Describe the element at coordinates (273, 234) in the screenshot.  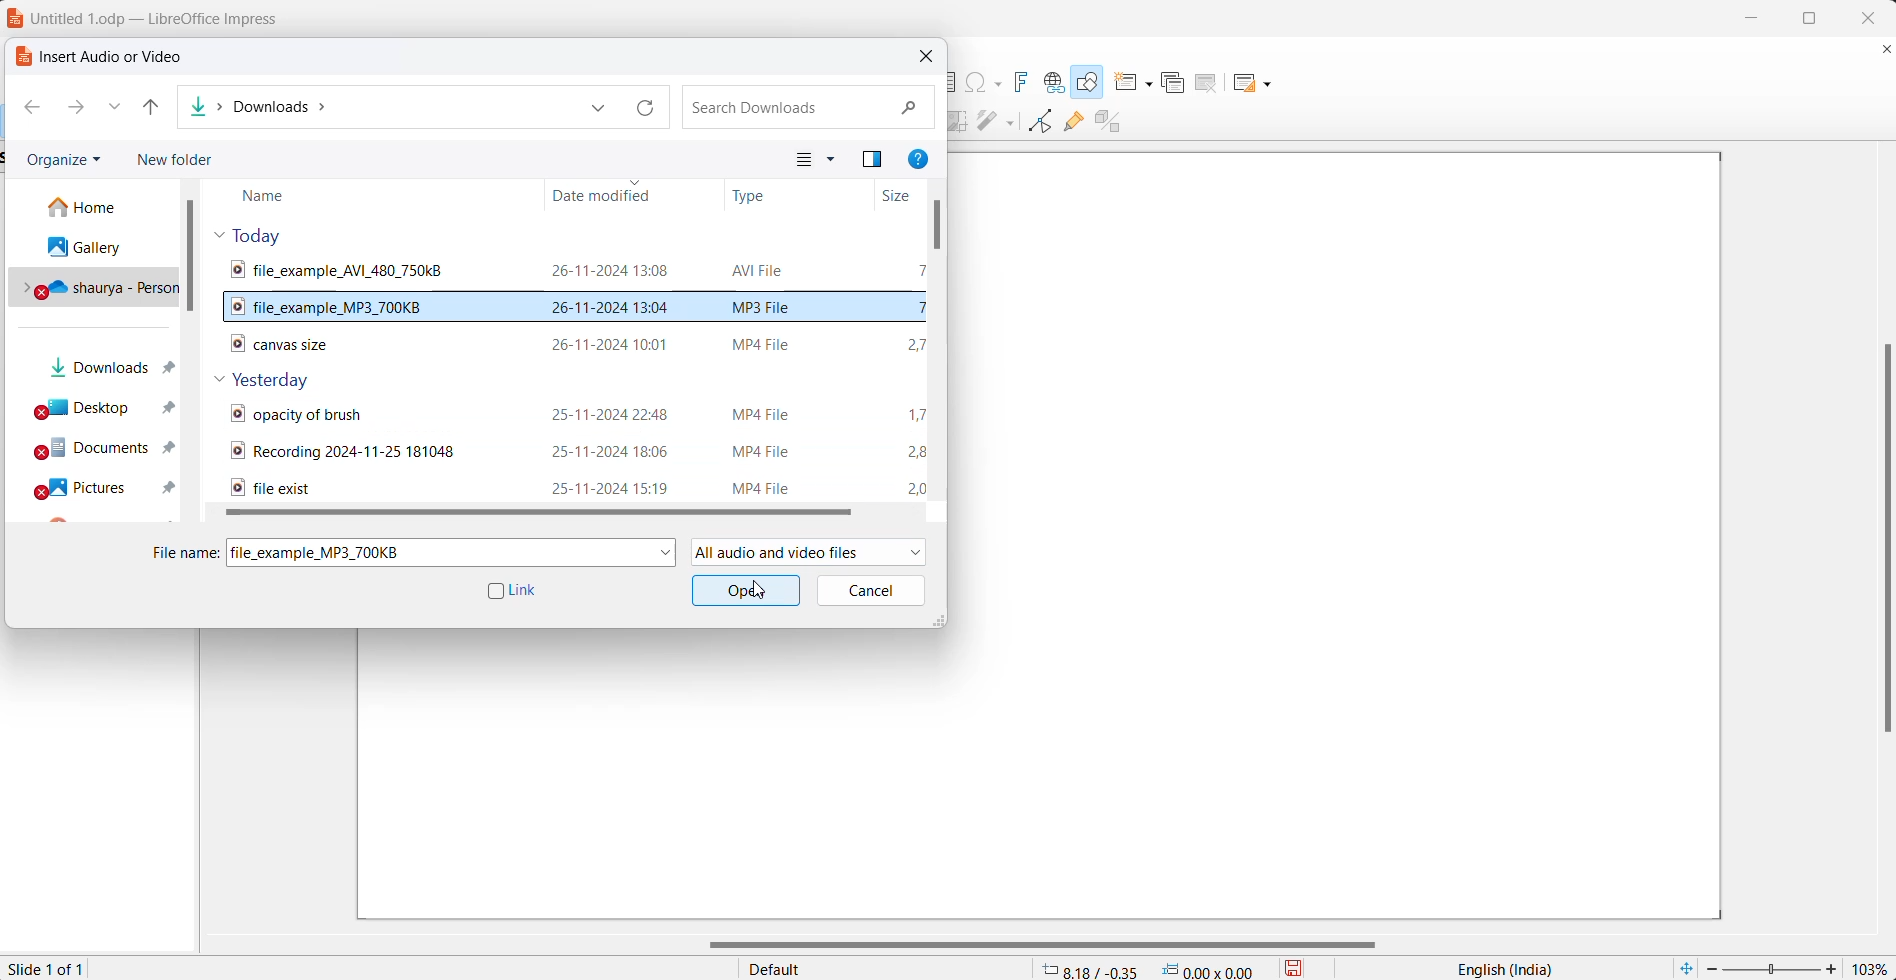
I see `today files` at that location.